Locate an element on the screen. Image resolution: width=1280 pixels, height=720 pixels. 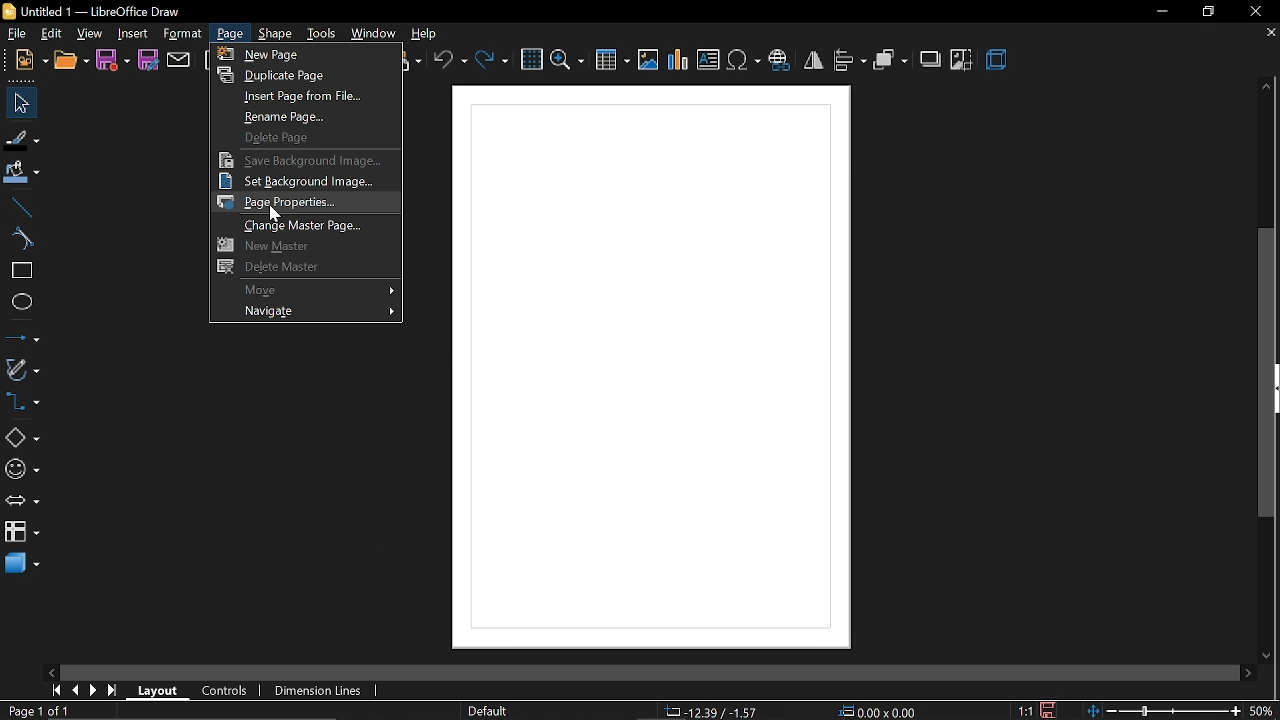
connector is located at coordinates (23, 406).